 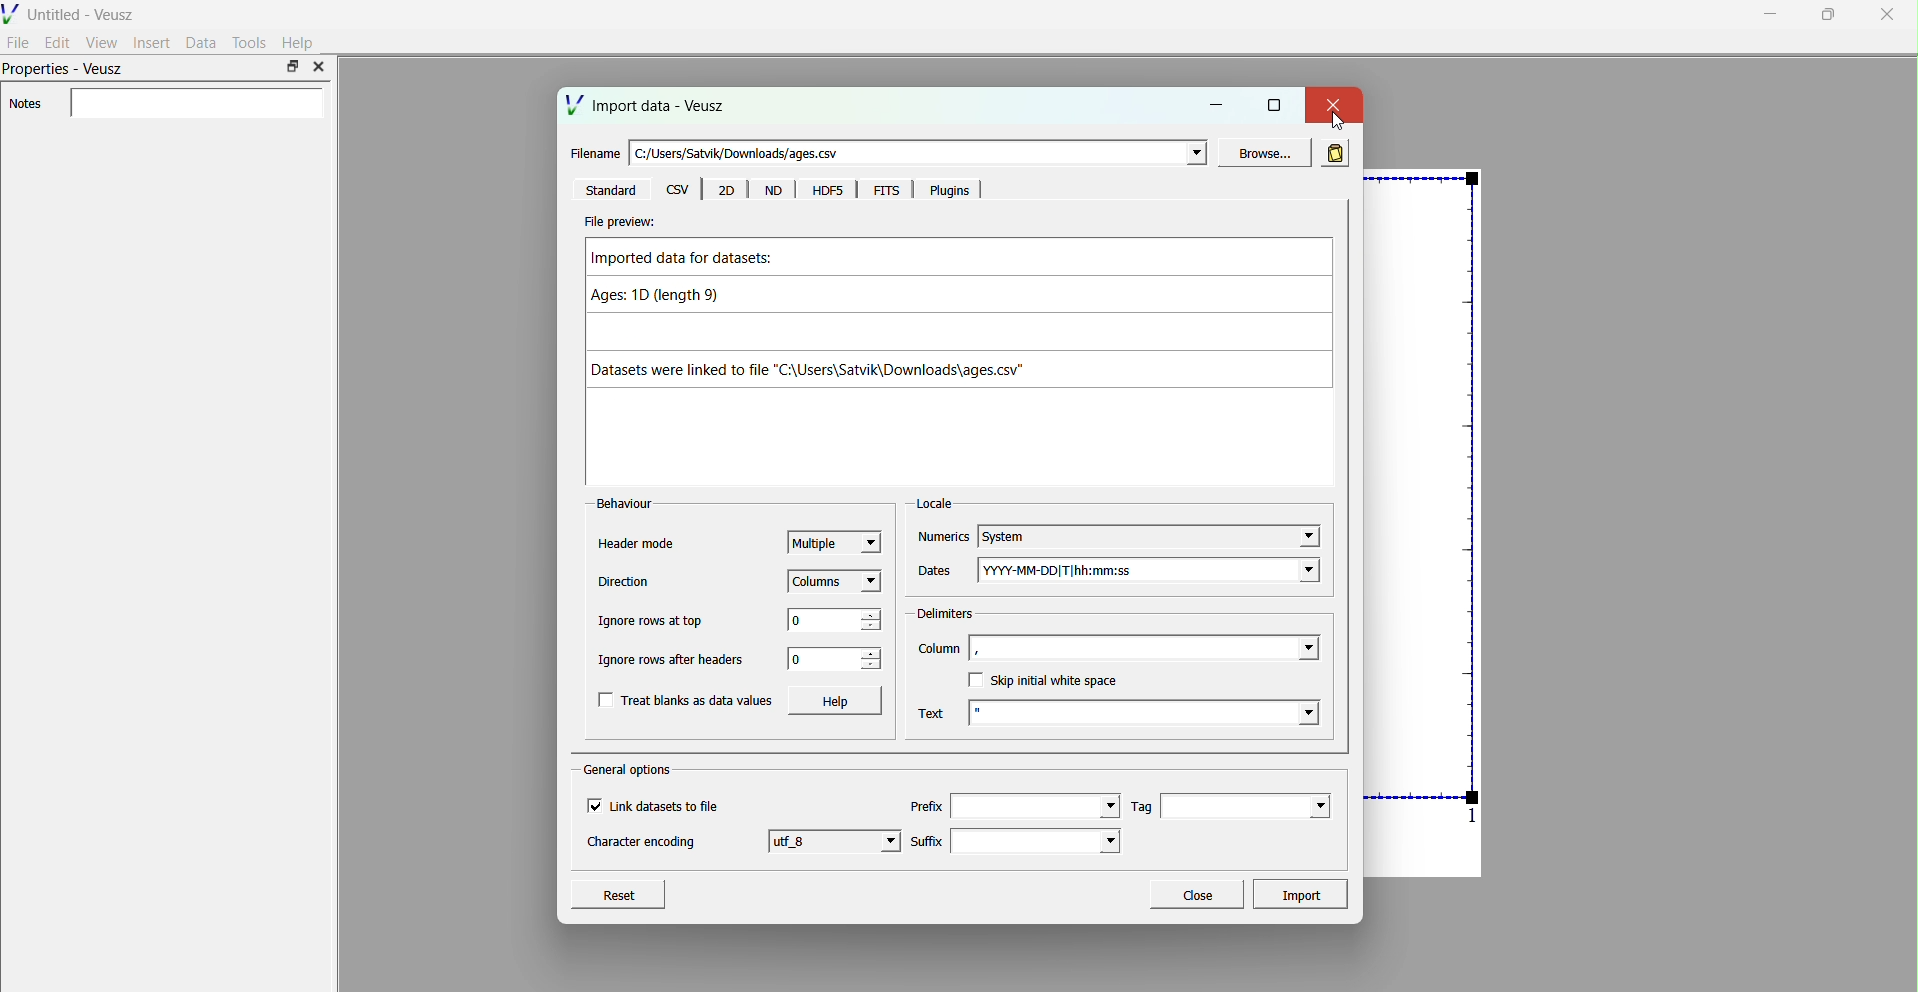 What do you see at coordinates (826, 191) in the screenshot?
I see `HDF5` at bounding box center [826, 191].